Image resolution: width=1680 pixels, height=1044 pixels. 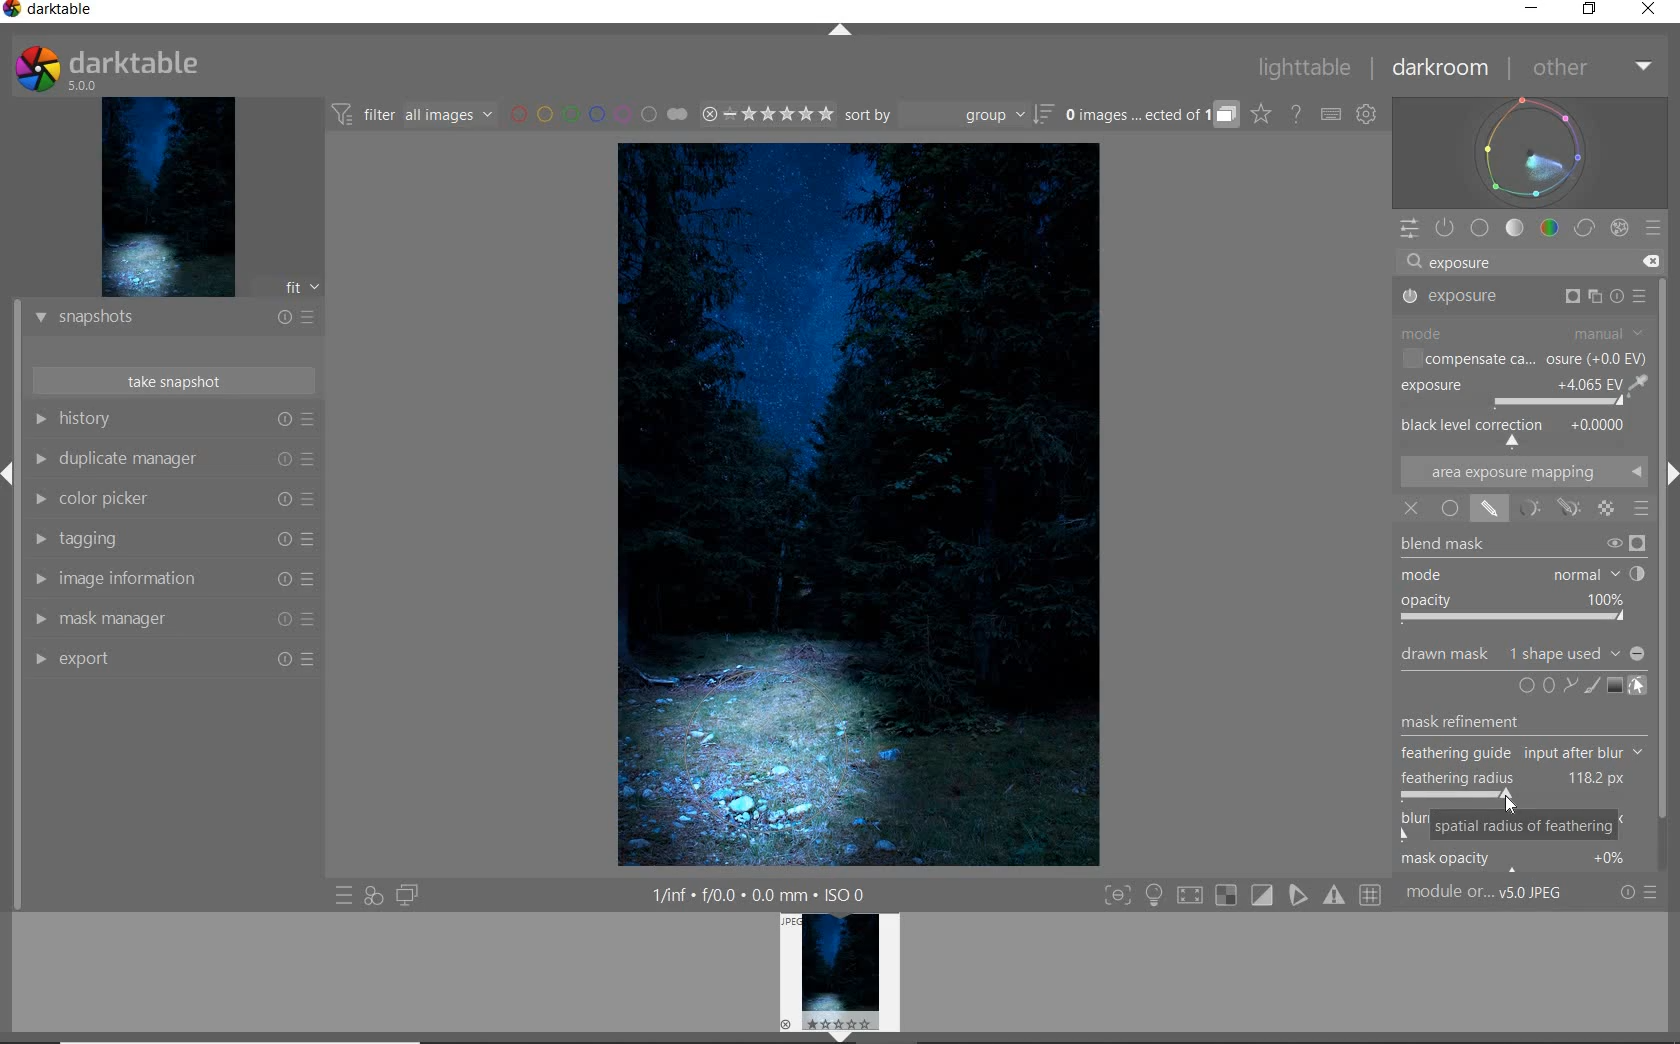 I want to click on TAGGING, so click(x=171, y=539).